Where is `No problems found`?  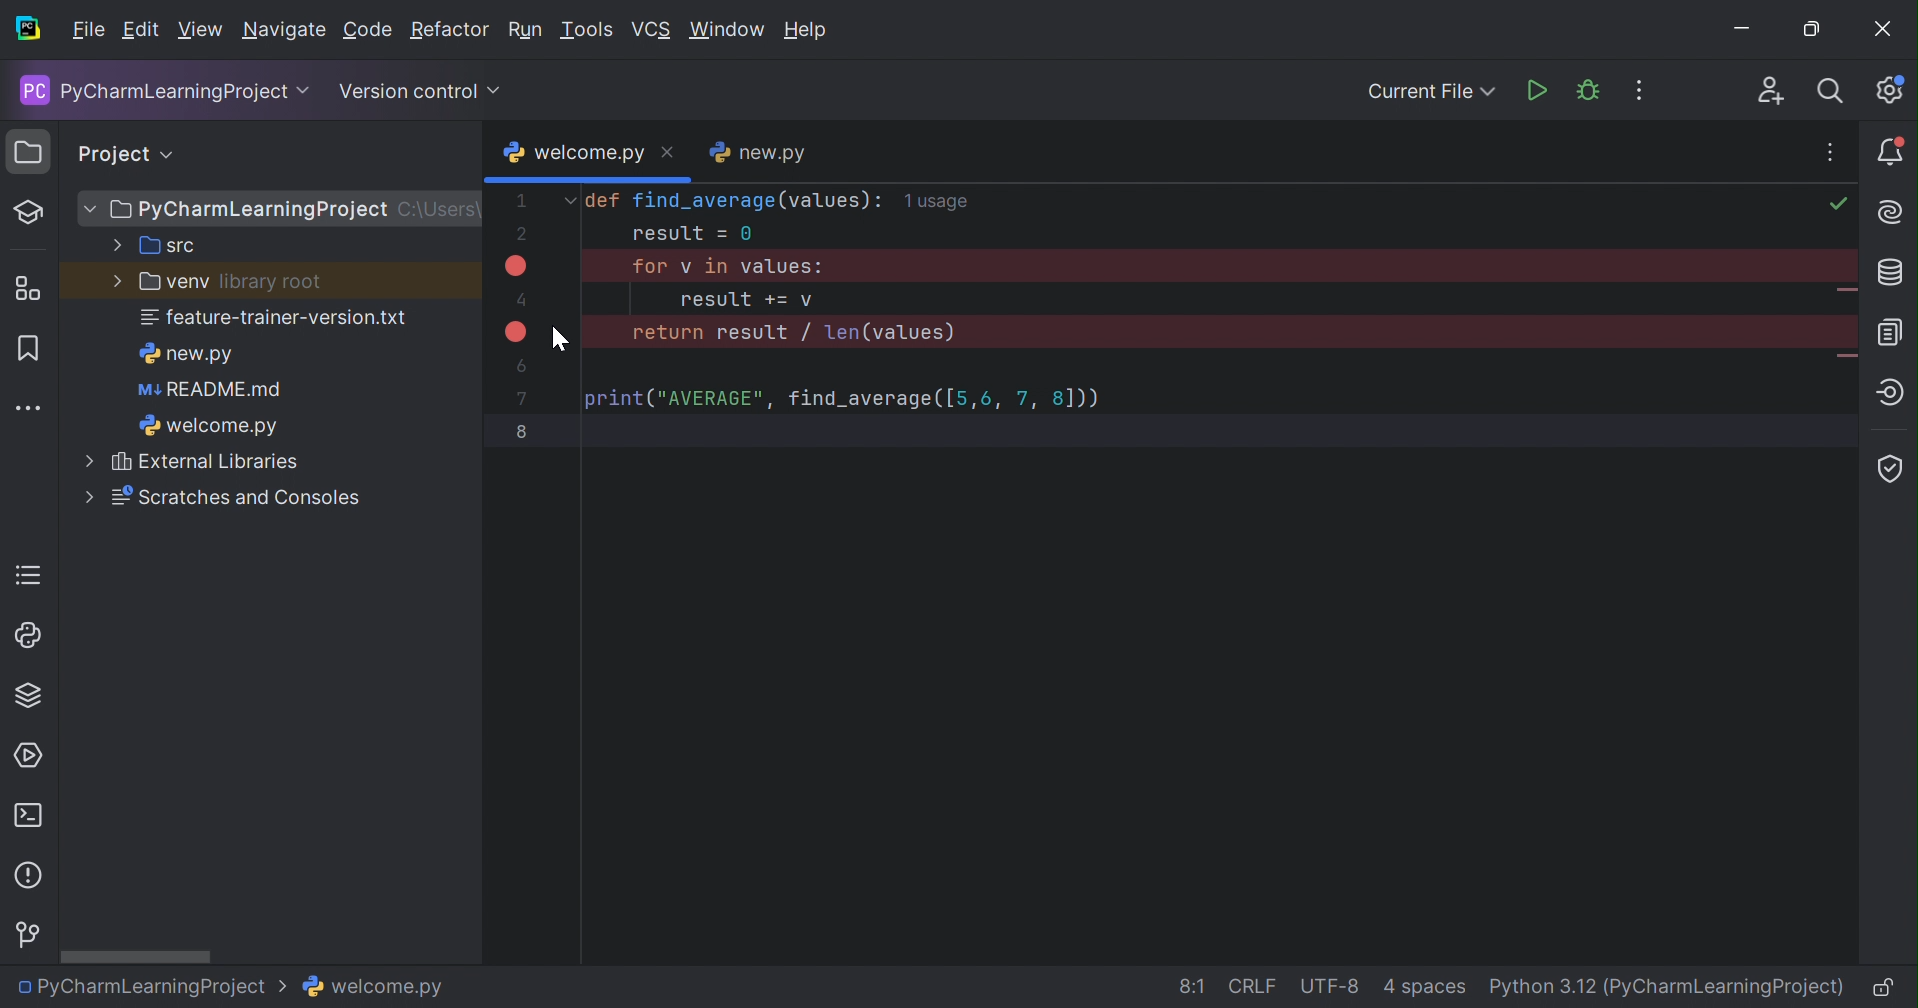
No problems found is located at coordinates (1837, 205).